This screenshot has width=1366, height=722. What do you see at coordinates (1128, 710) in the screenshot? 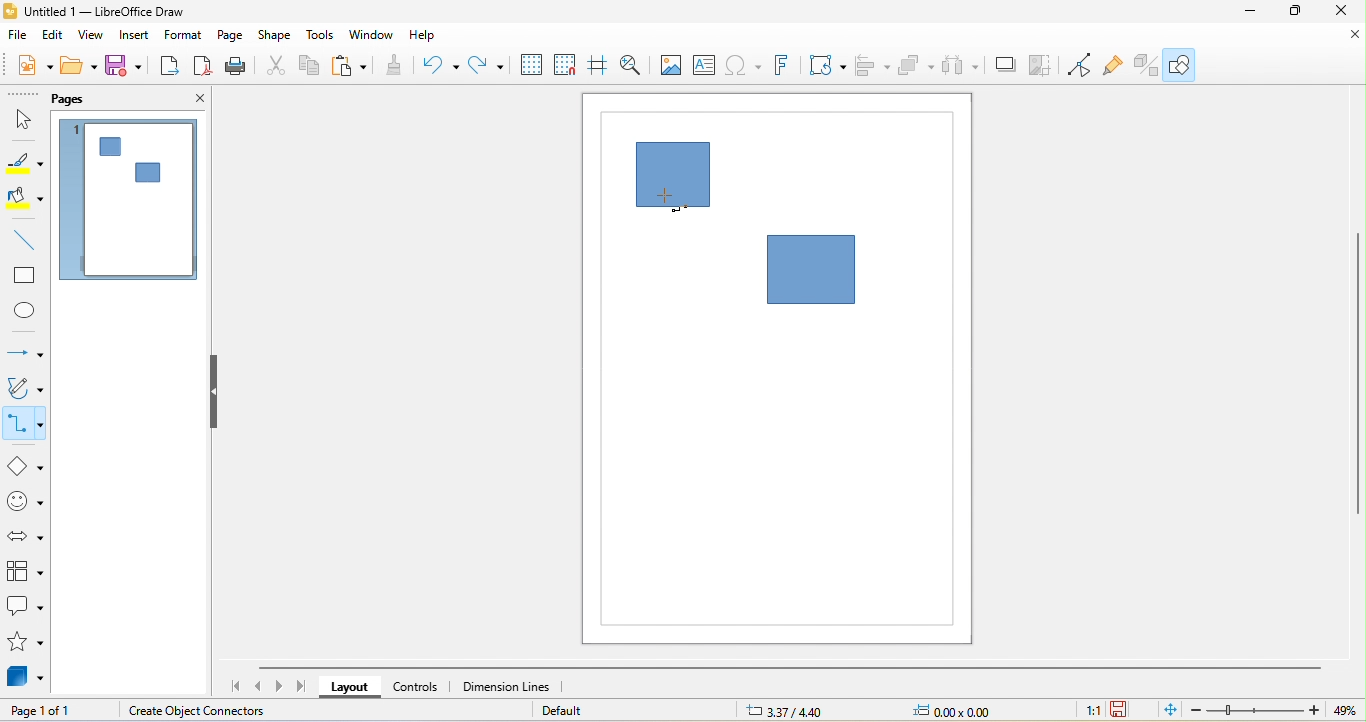
I see `the document has not been modified since the last save` at bounding box center [1128, 710].